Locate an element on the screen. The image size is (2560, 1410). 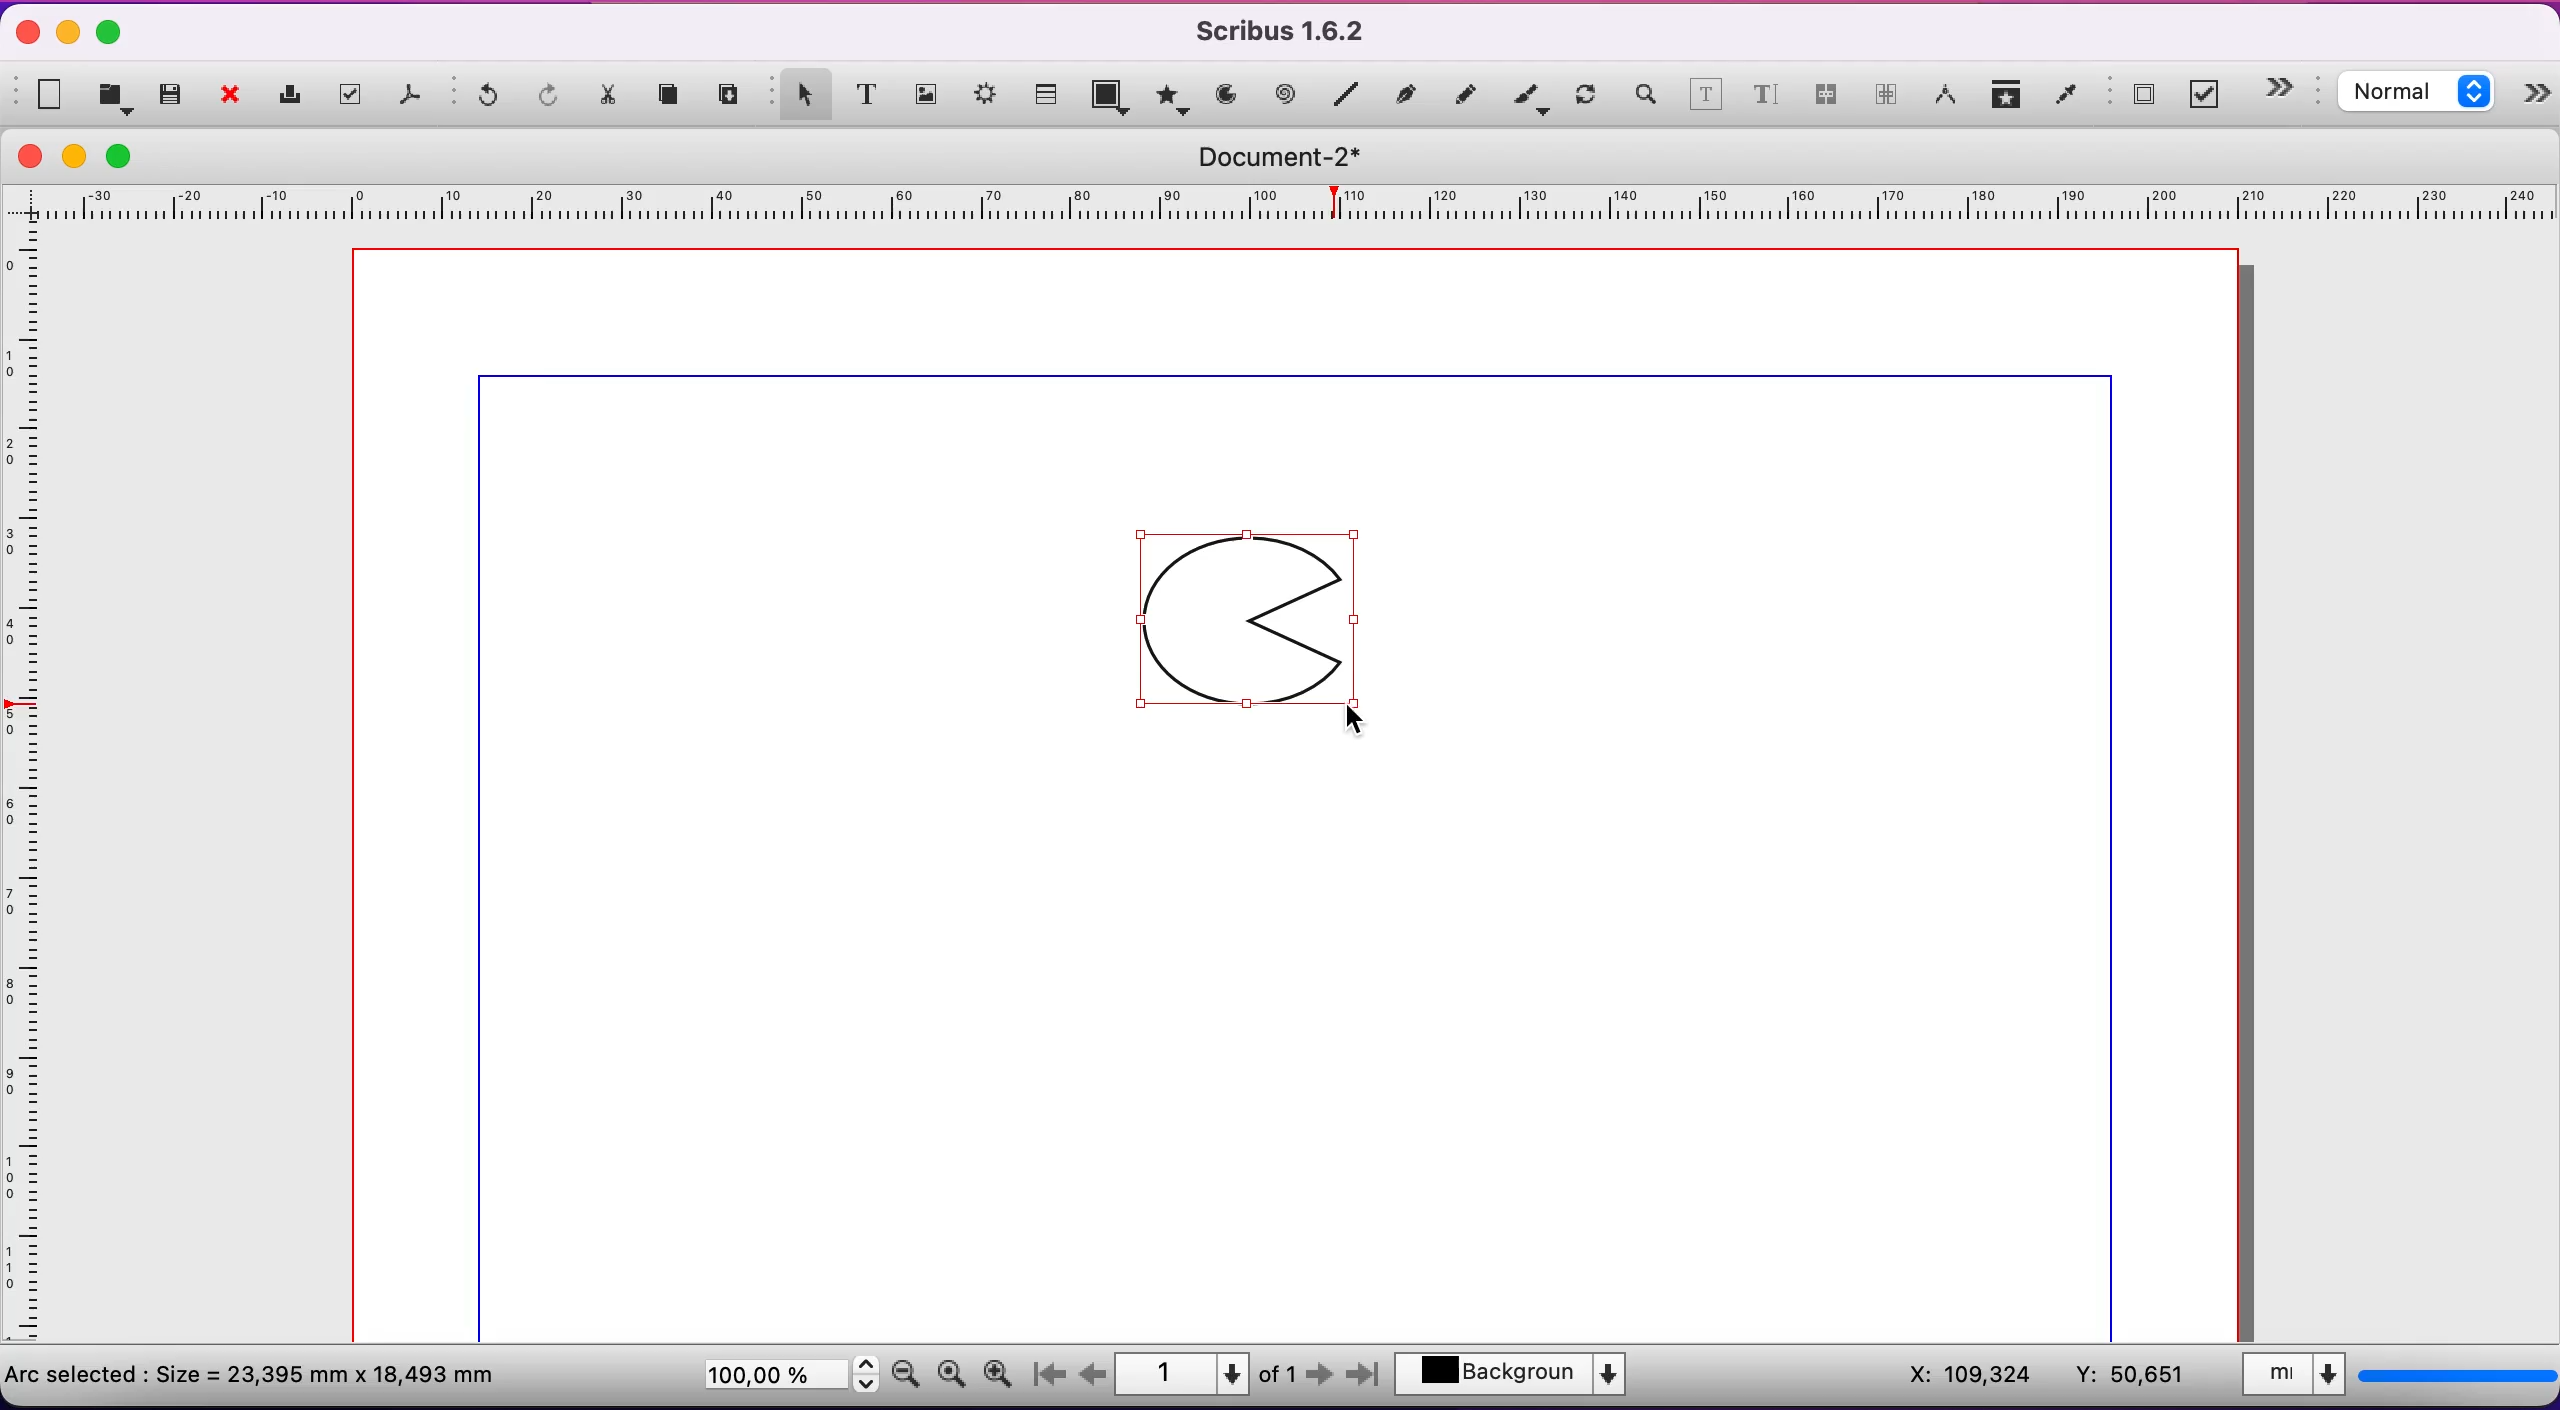
preflight verifier is located at coordinates (355, 95).